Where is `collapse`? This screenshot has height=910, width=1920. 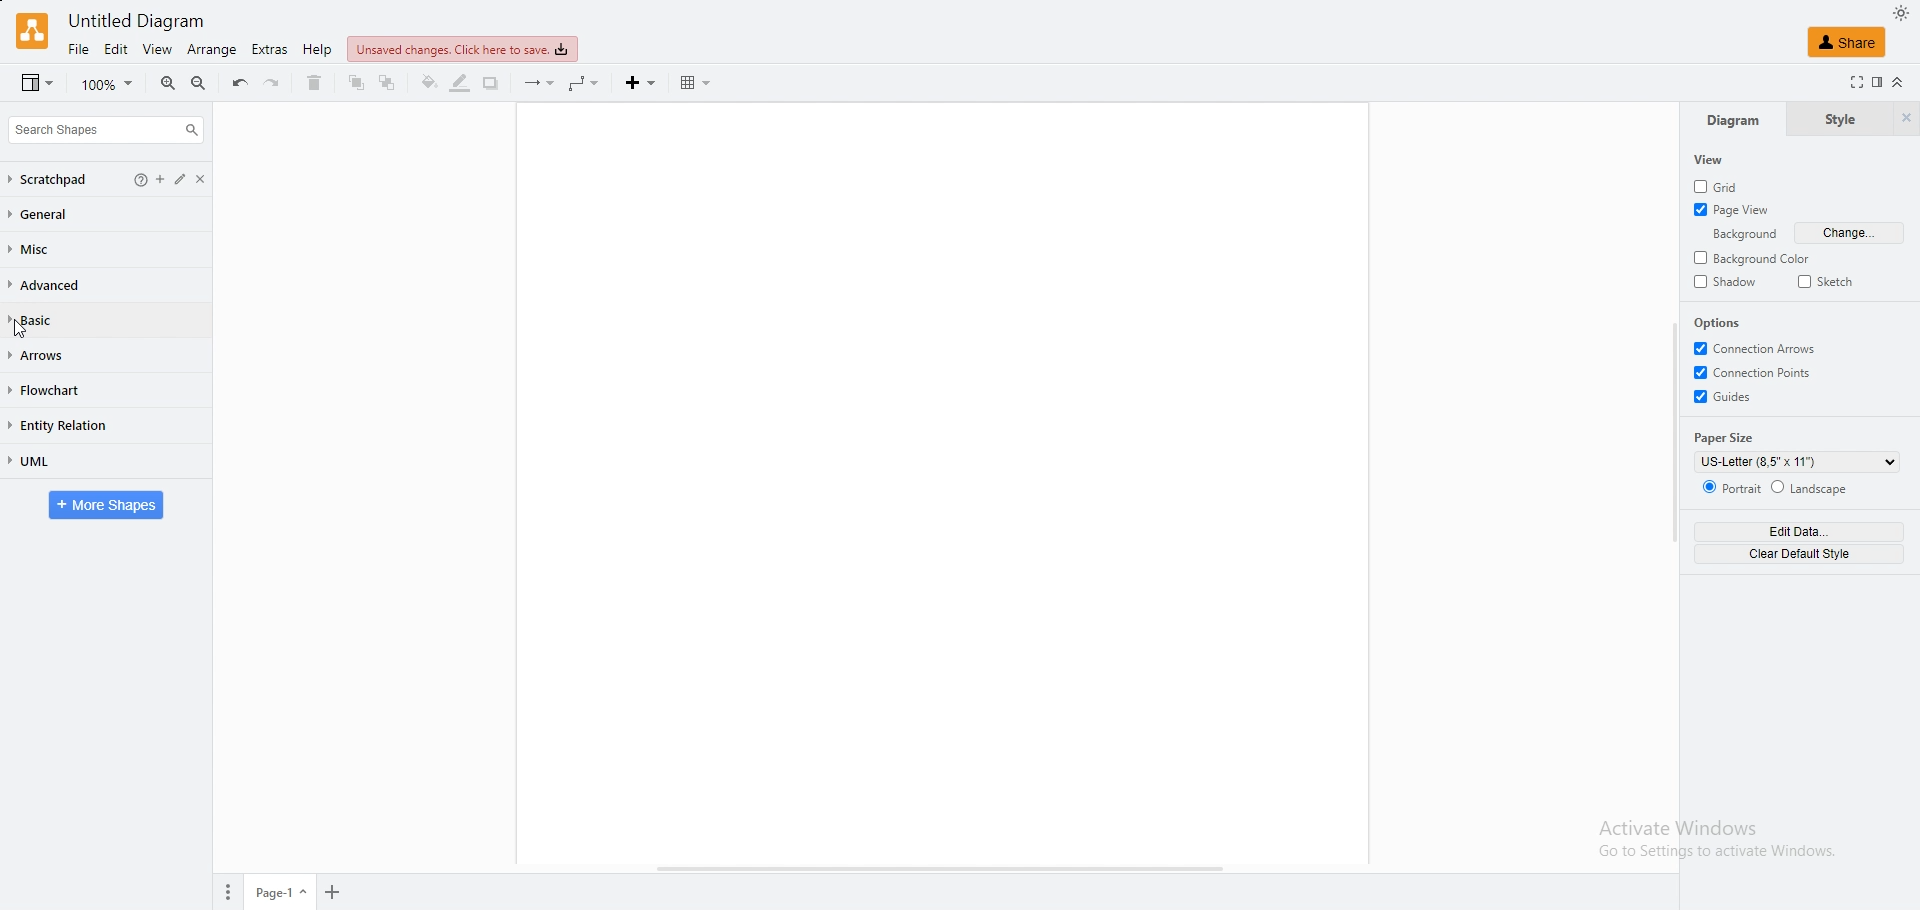
collapse is located at coordinates (1897, 82).